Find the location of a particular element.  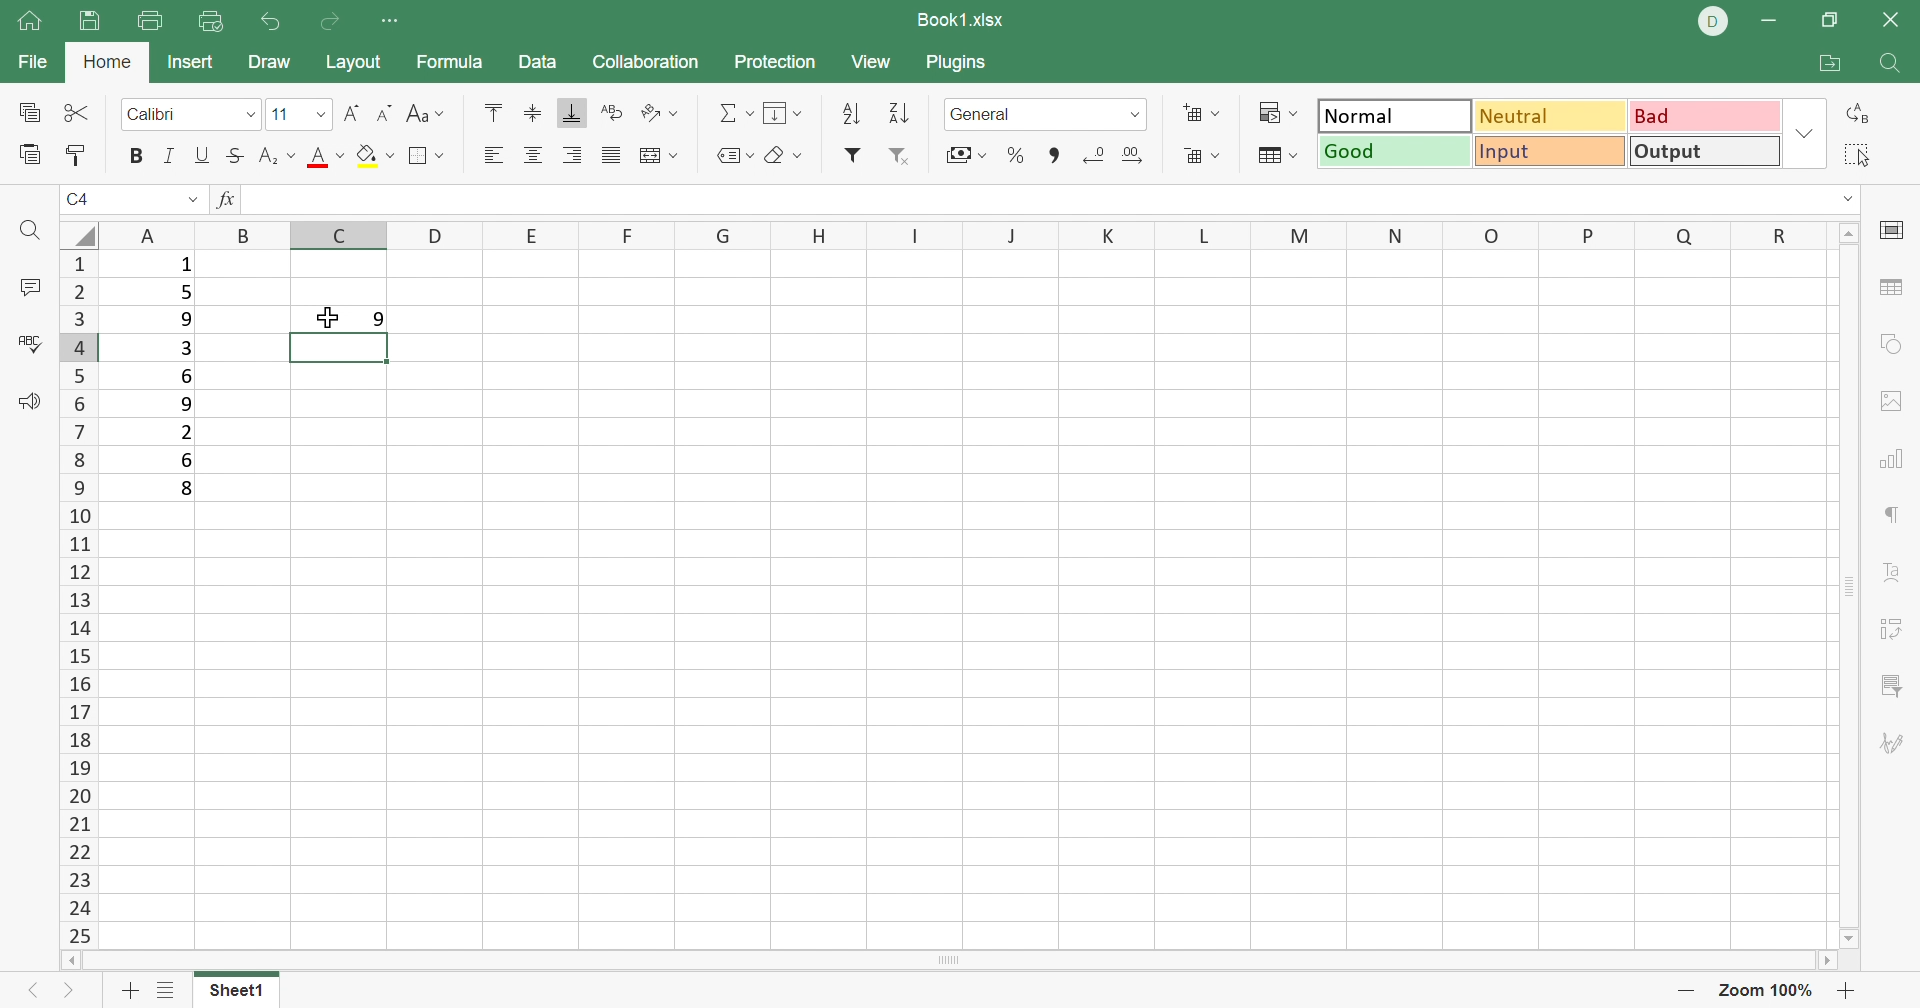

Drop Down is located at coordinates (320, 114).